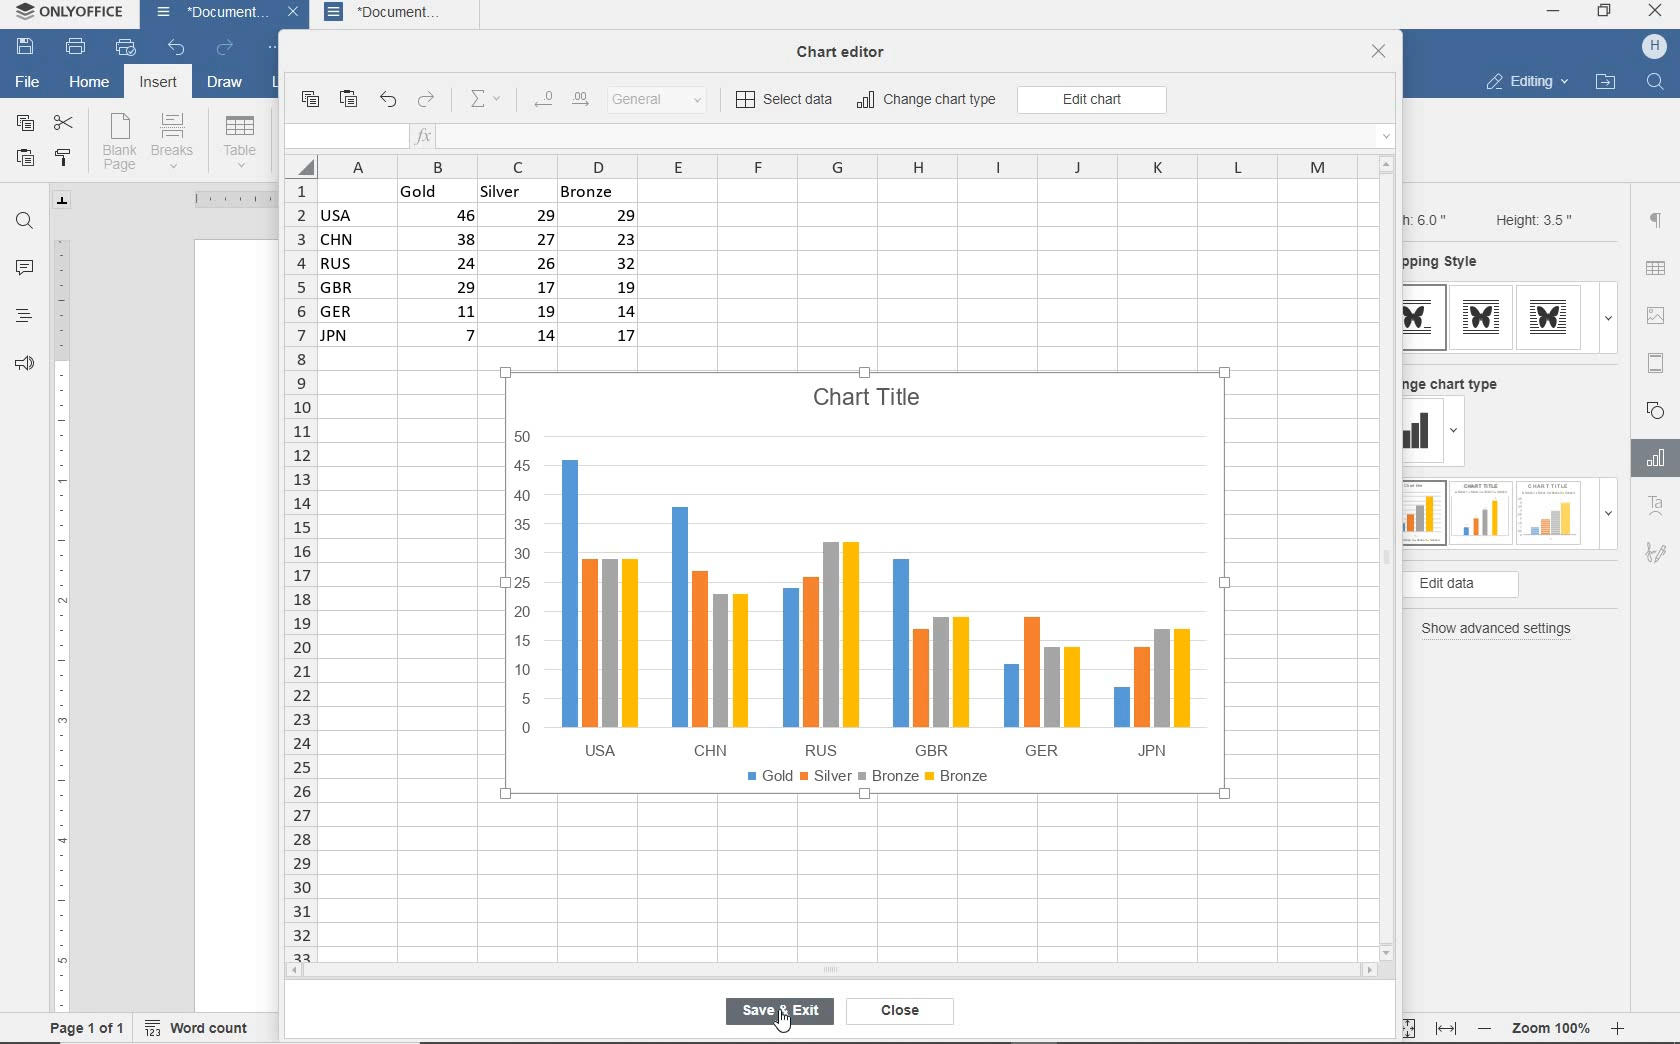 The width and height of the screenshot is (1680, 1044). Describe the element at coordinates (63, 200) in the screenshot. I see `tab stop` at that location.